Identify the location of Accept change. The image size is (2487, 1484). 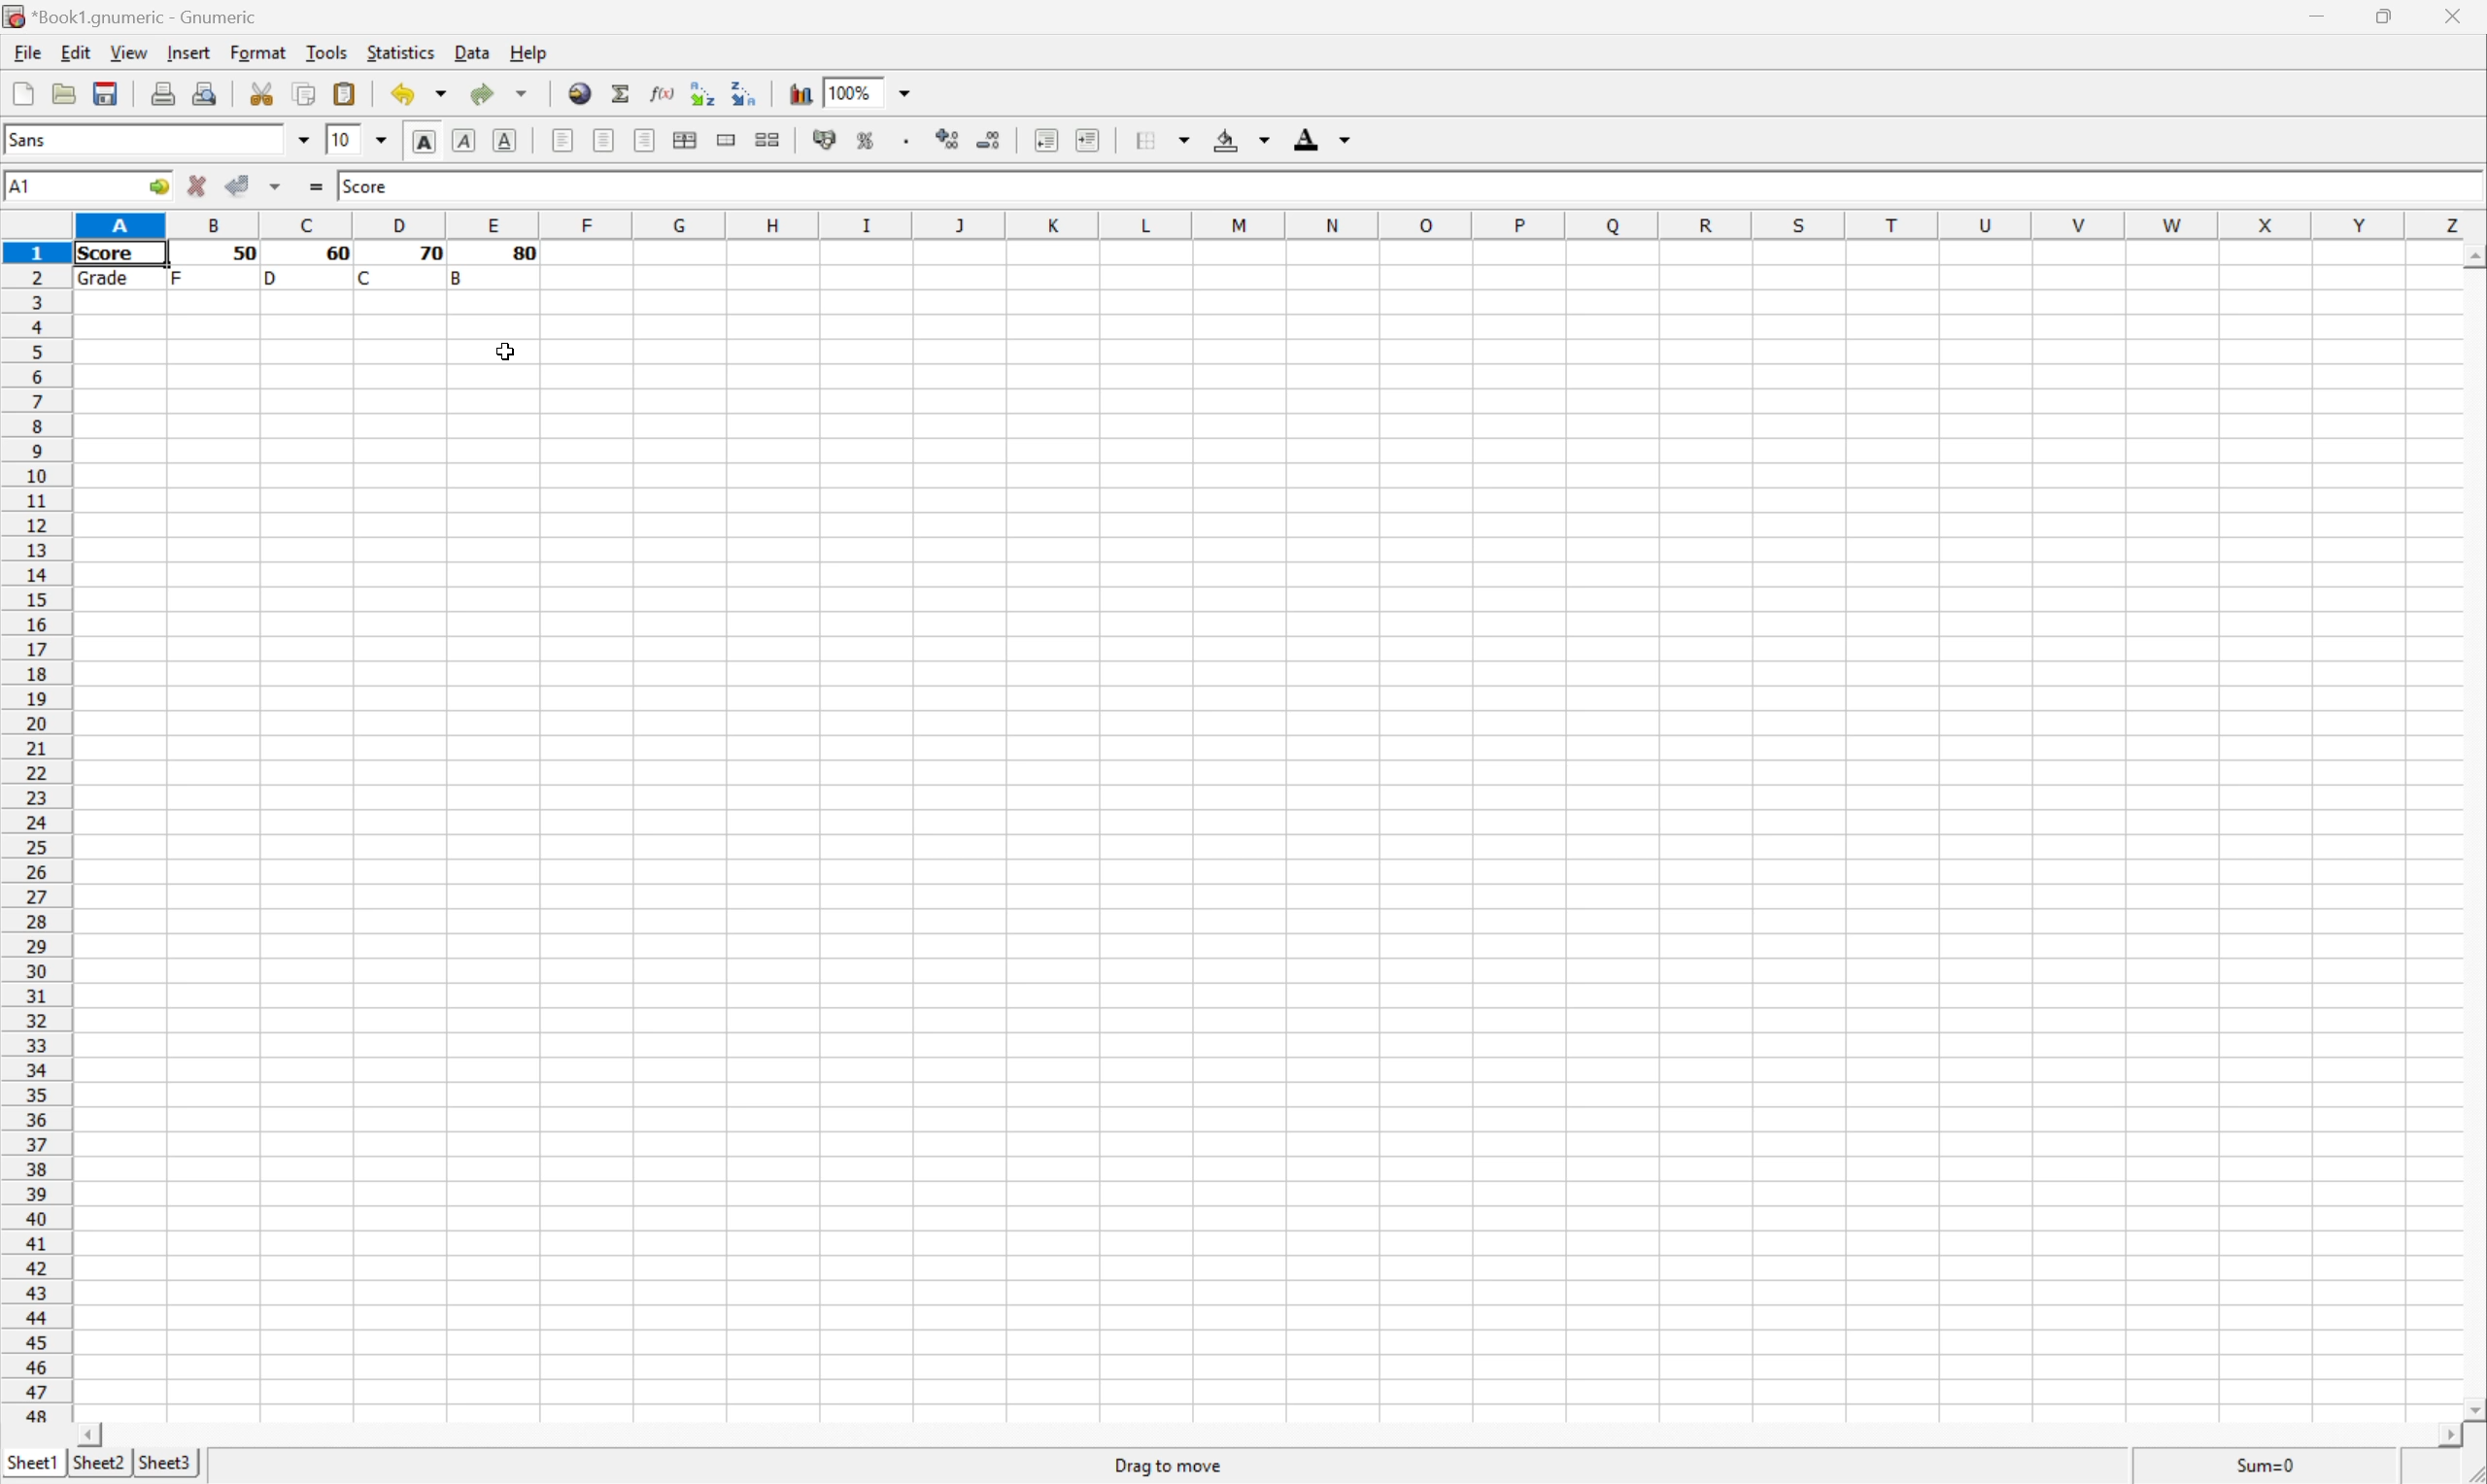
(237, 183).